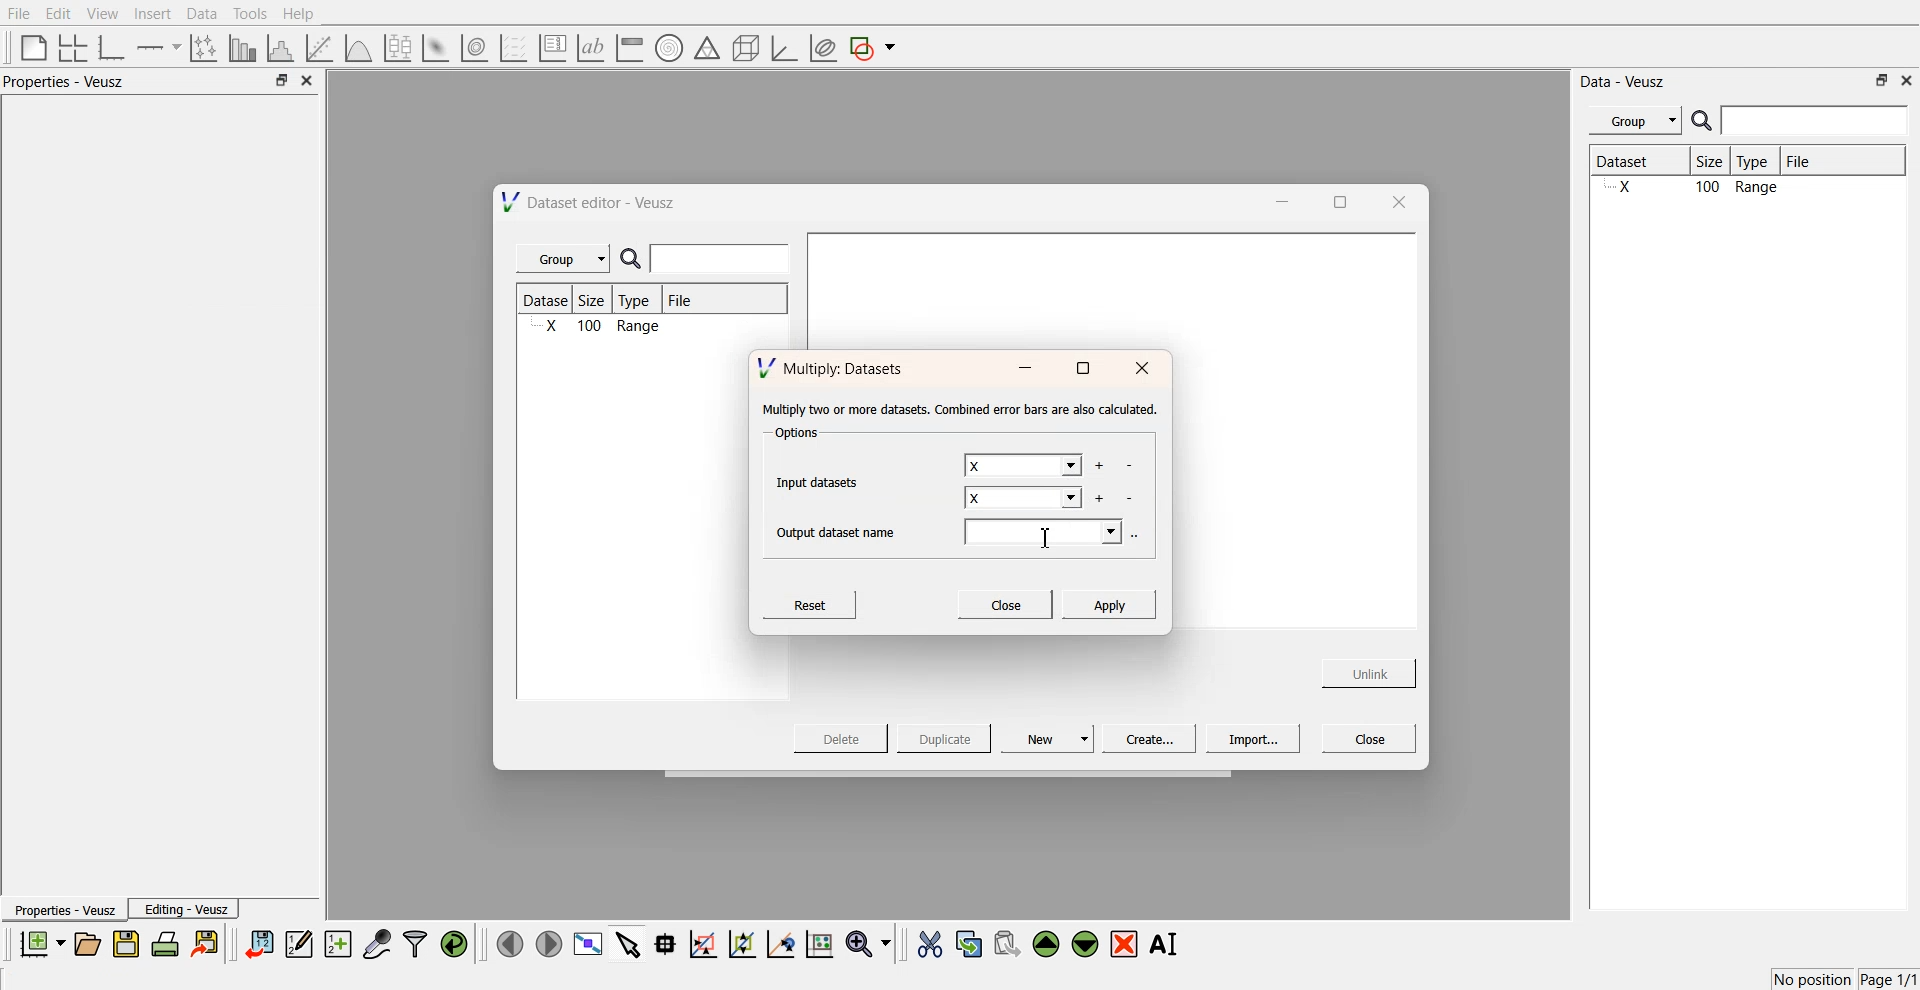 This screenshot has height=990, width=1920. Describe the element at coordinates (702, 942) in the screenshot. I see `draw a rectangle on zoom graph axes` at that location.